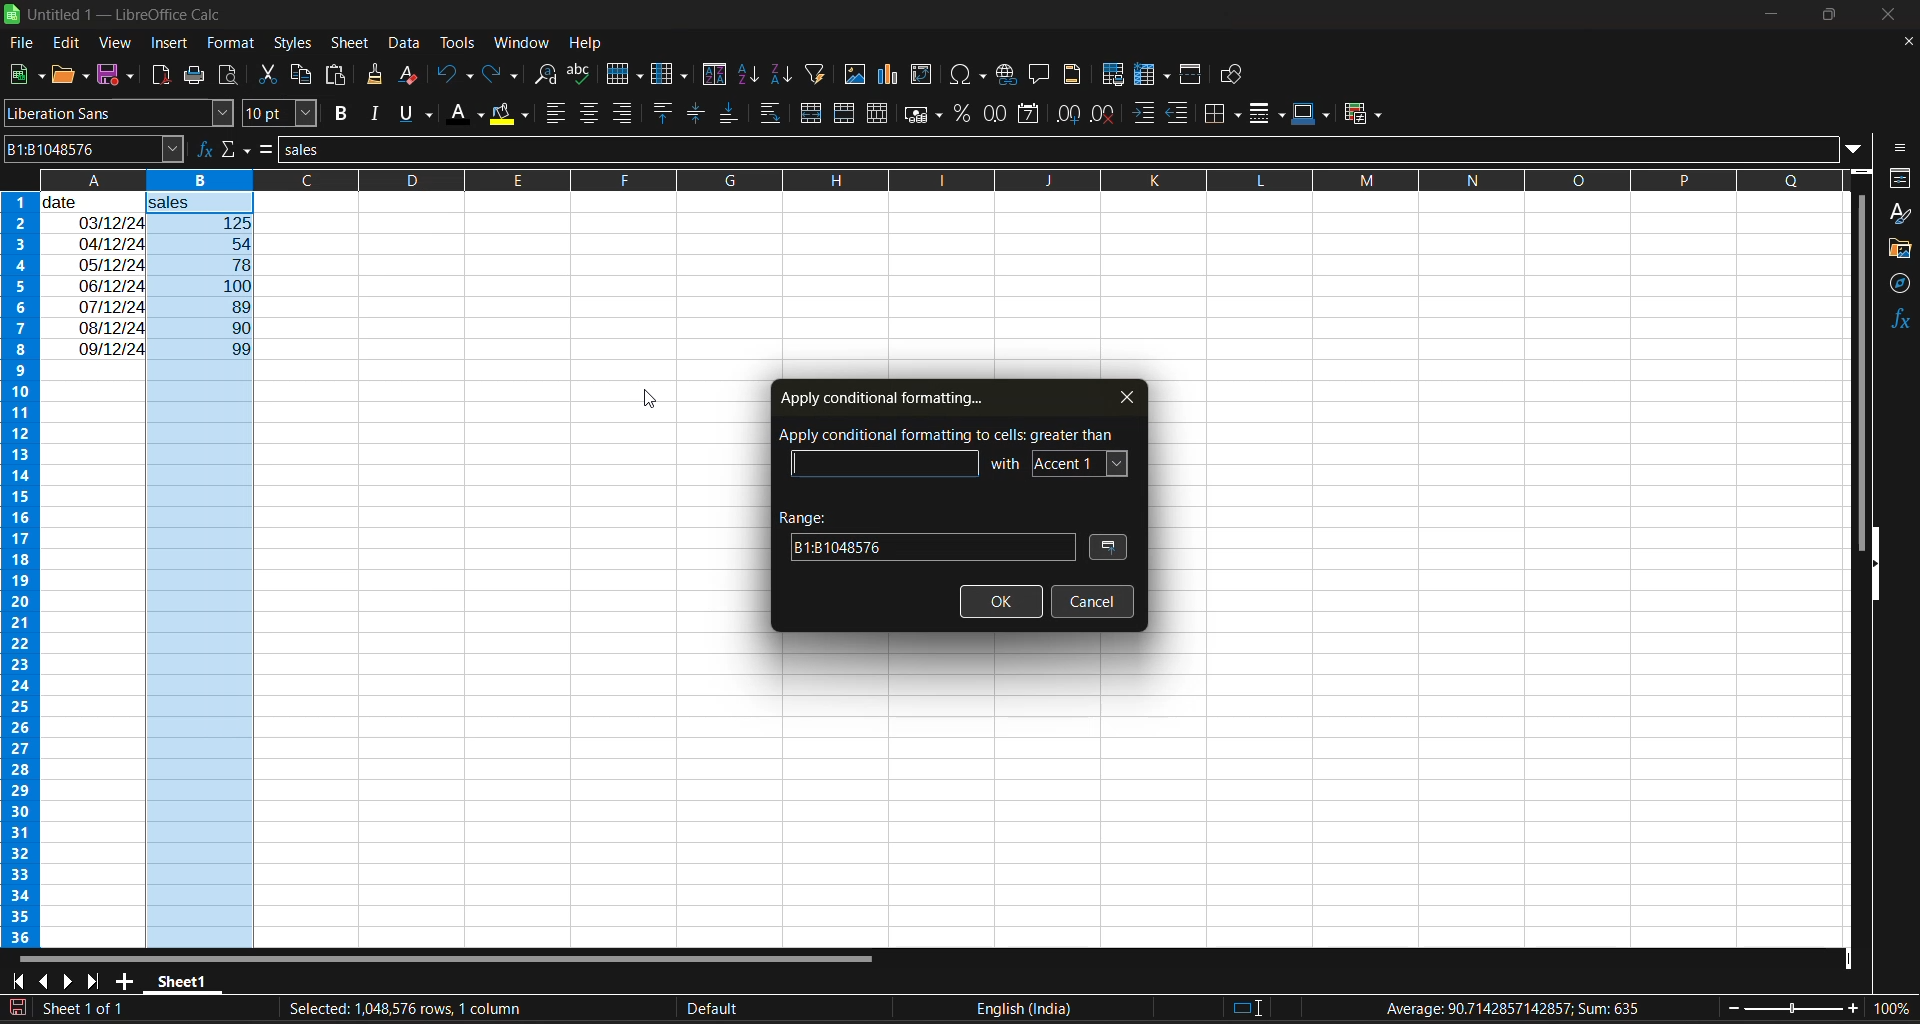  I want to click on functions, so click(1896, 322).